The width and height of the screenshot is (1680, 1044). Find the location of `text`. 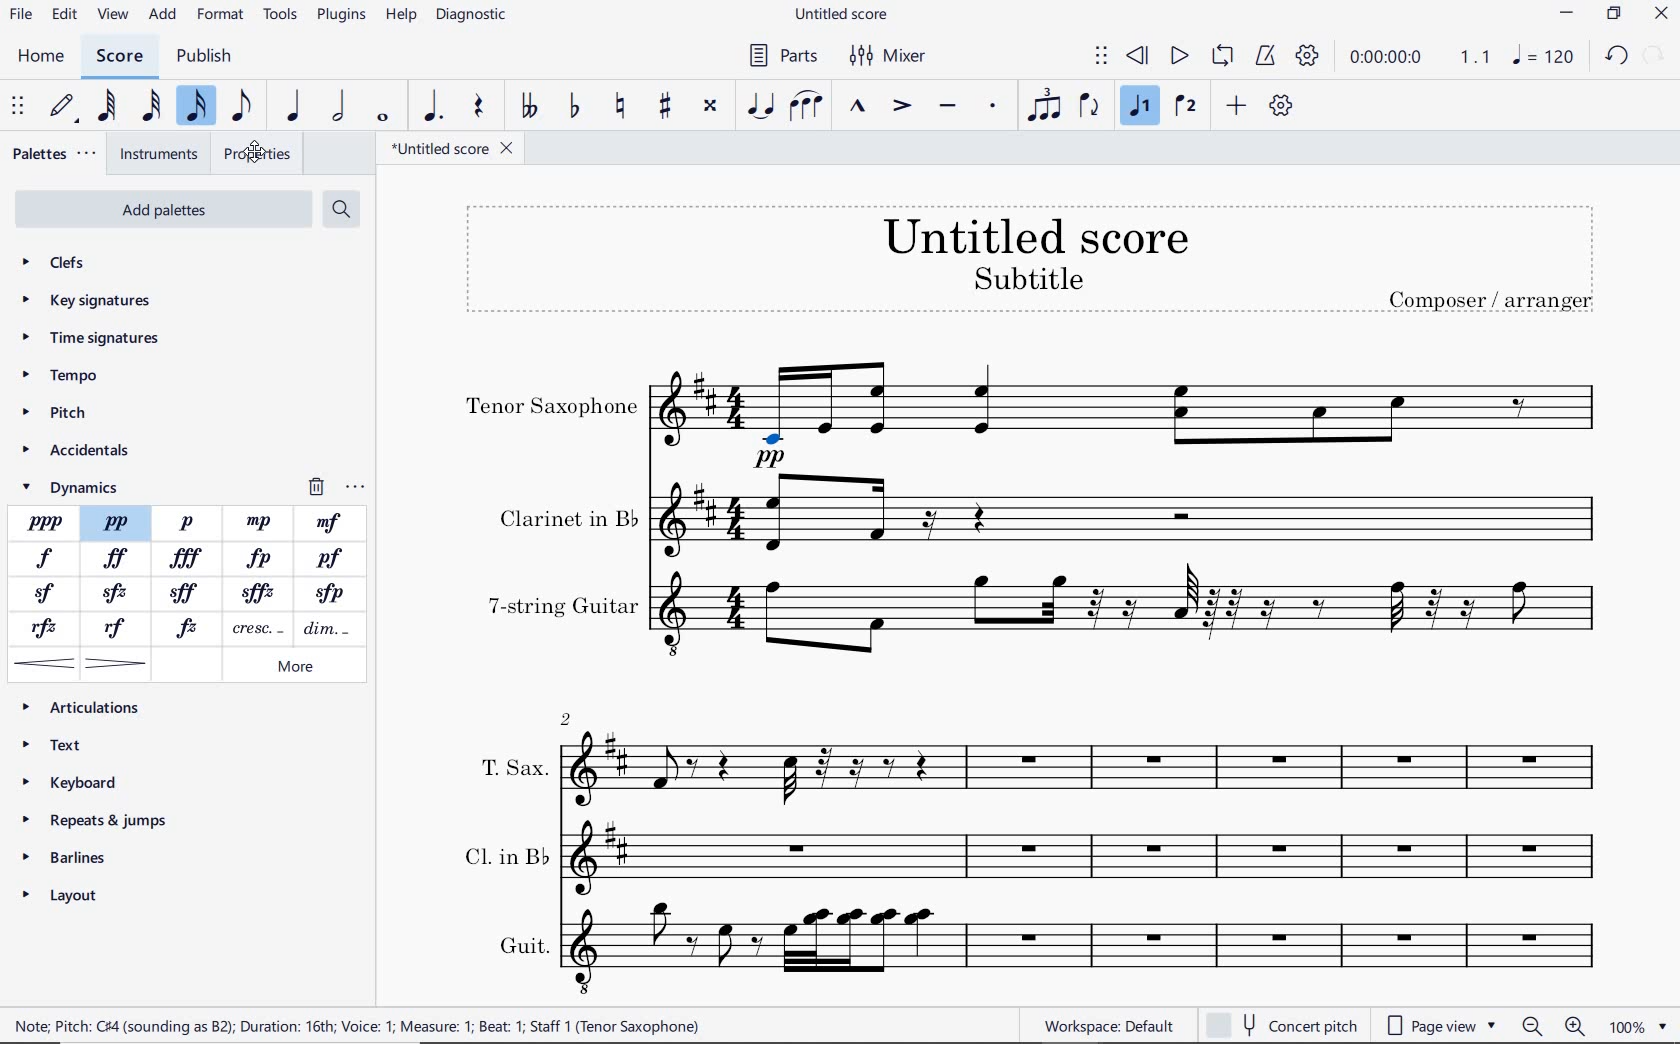

text is located at coordinates (512, 767).